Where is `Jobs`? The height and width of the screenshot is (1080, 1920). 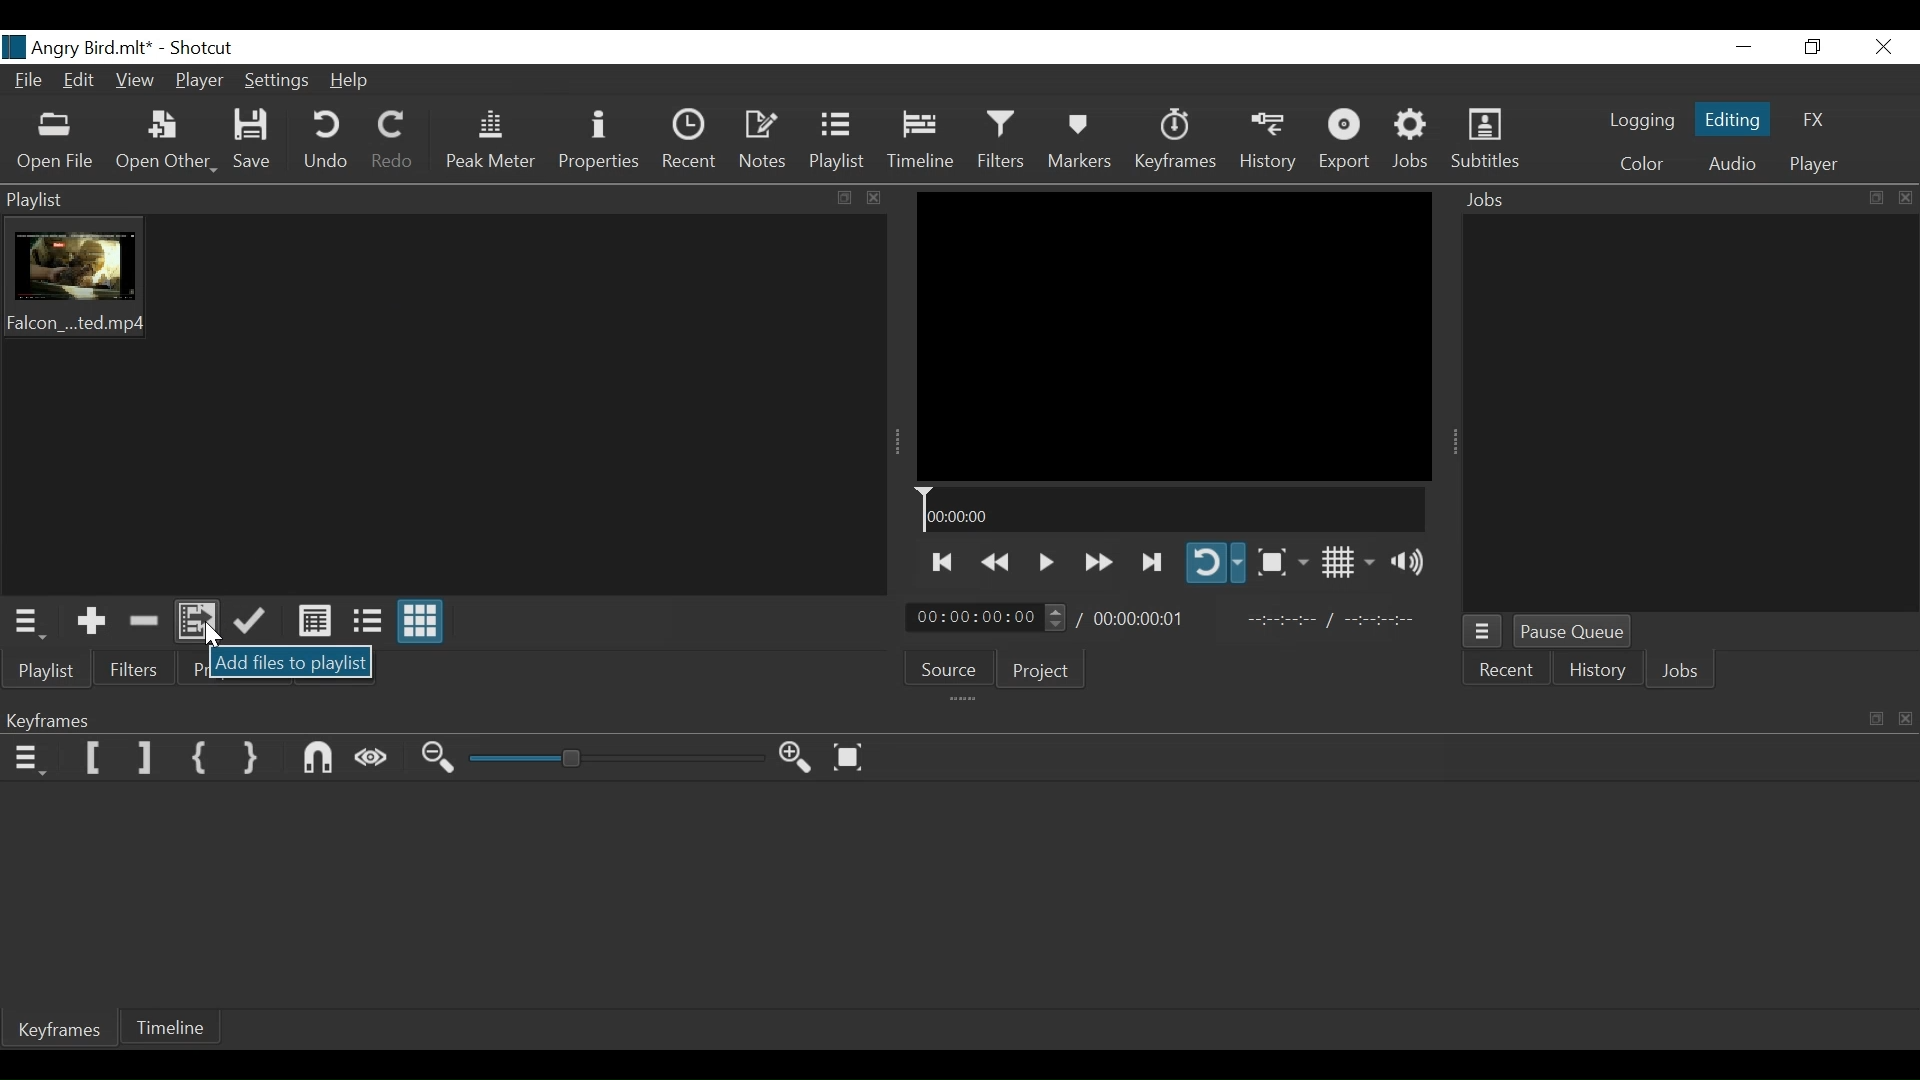
Jobs is located at coordinates (1682, 201).